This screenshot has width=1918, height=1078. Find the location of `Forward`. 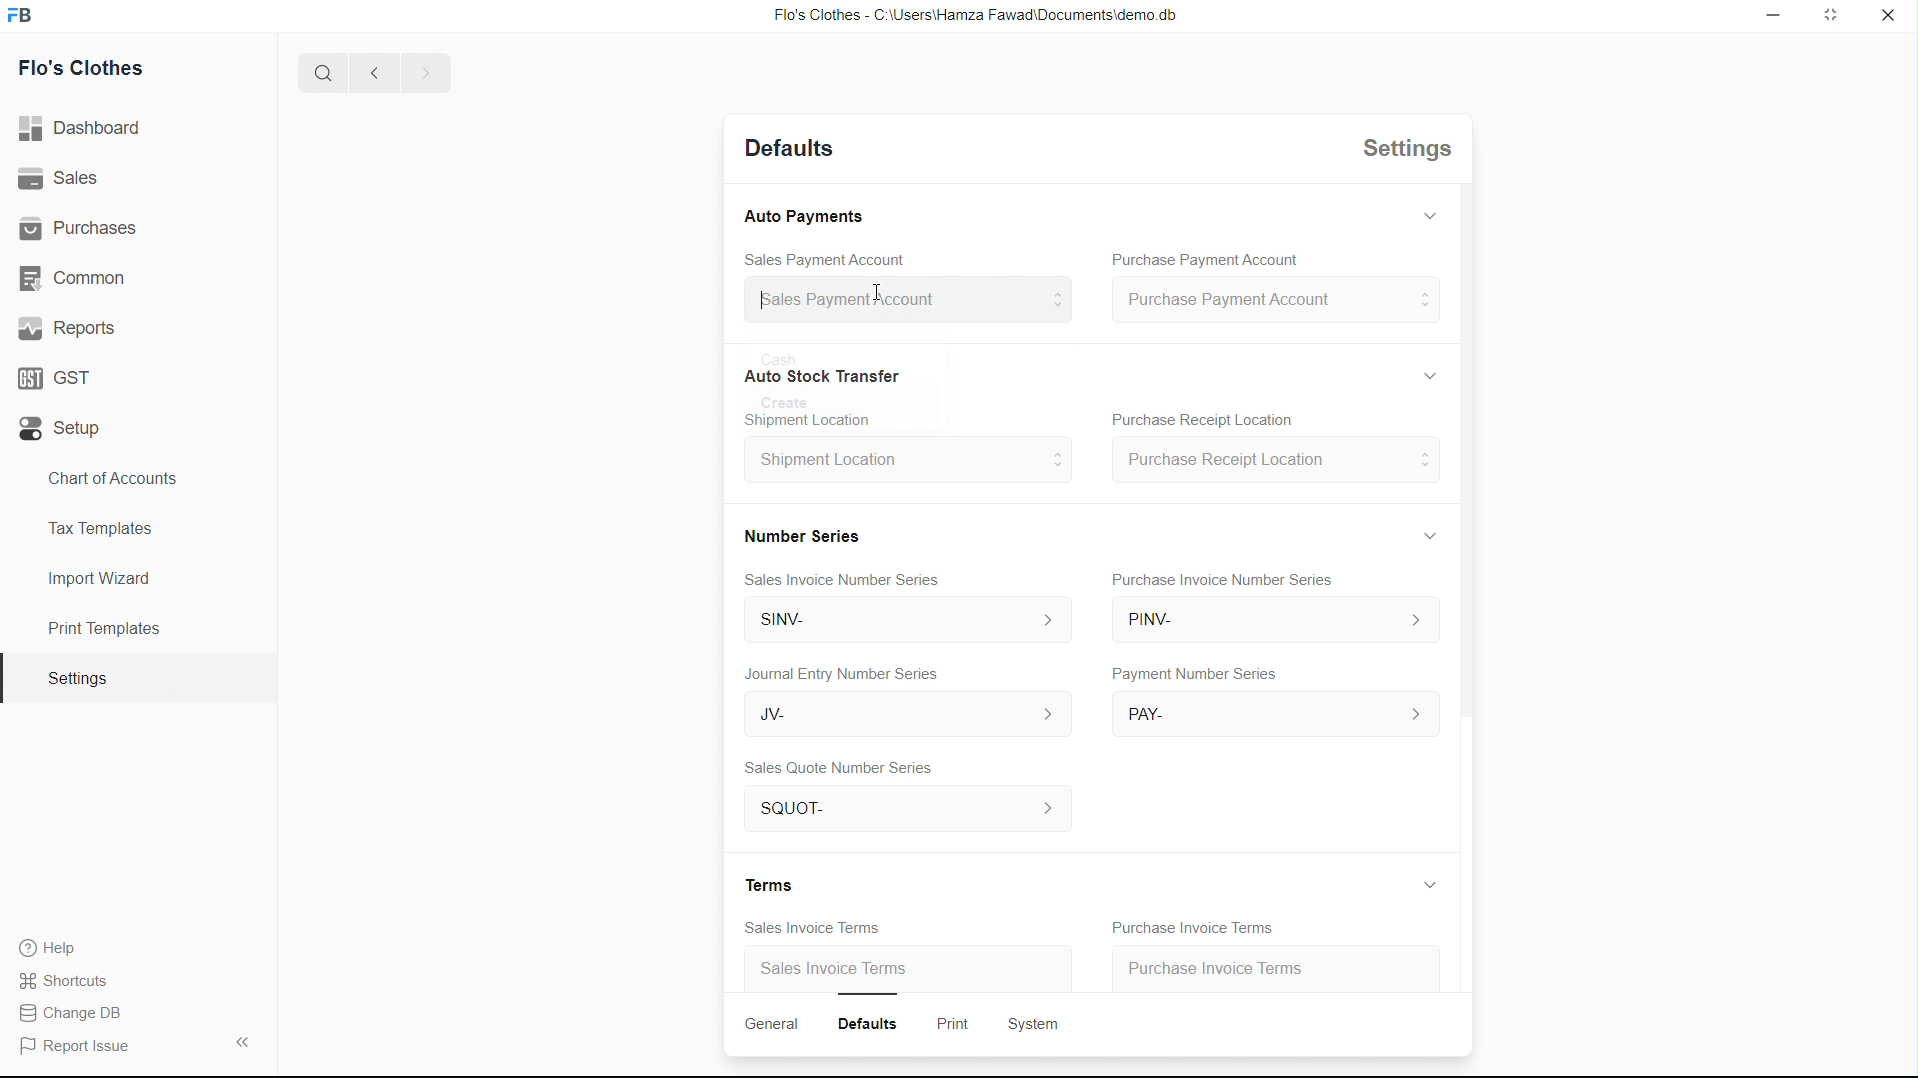

Forward is located at coordinates (425, 73).